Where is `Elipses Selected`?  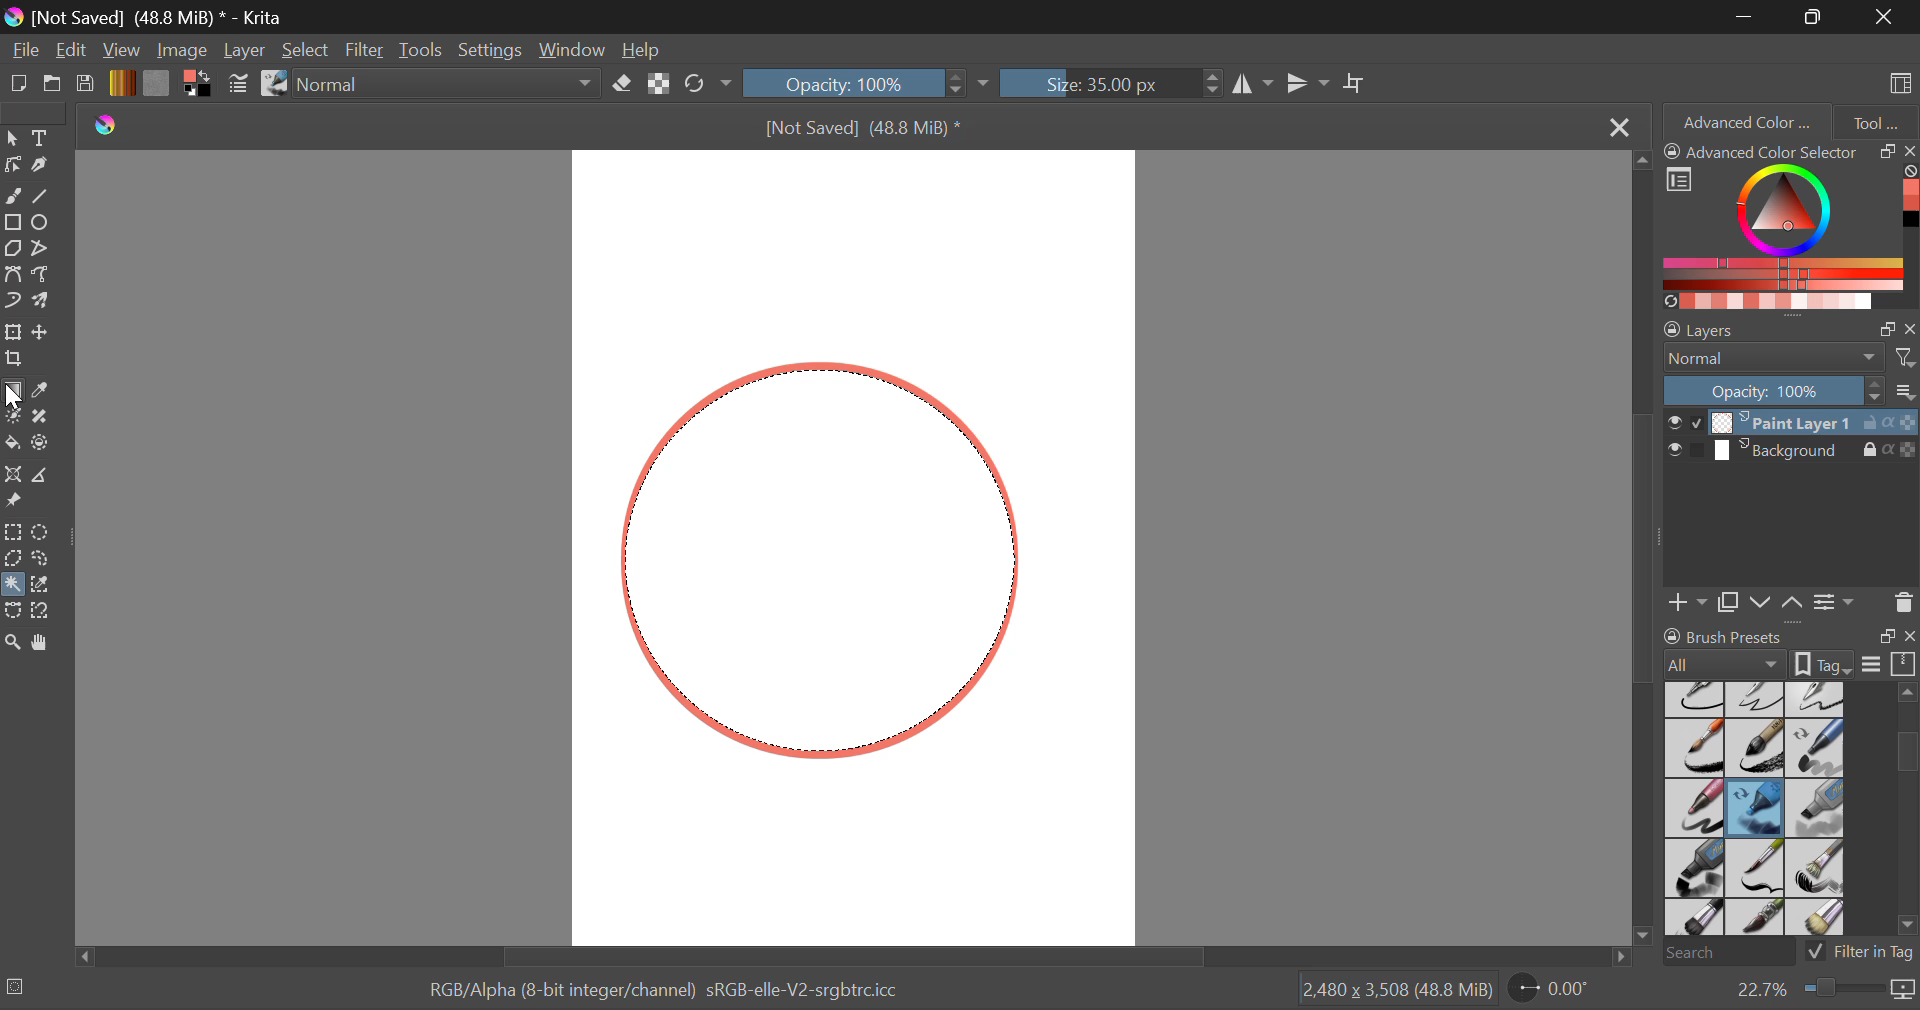 Elipses Selected is located at coordinates (44, 221).